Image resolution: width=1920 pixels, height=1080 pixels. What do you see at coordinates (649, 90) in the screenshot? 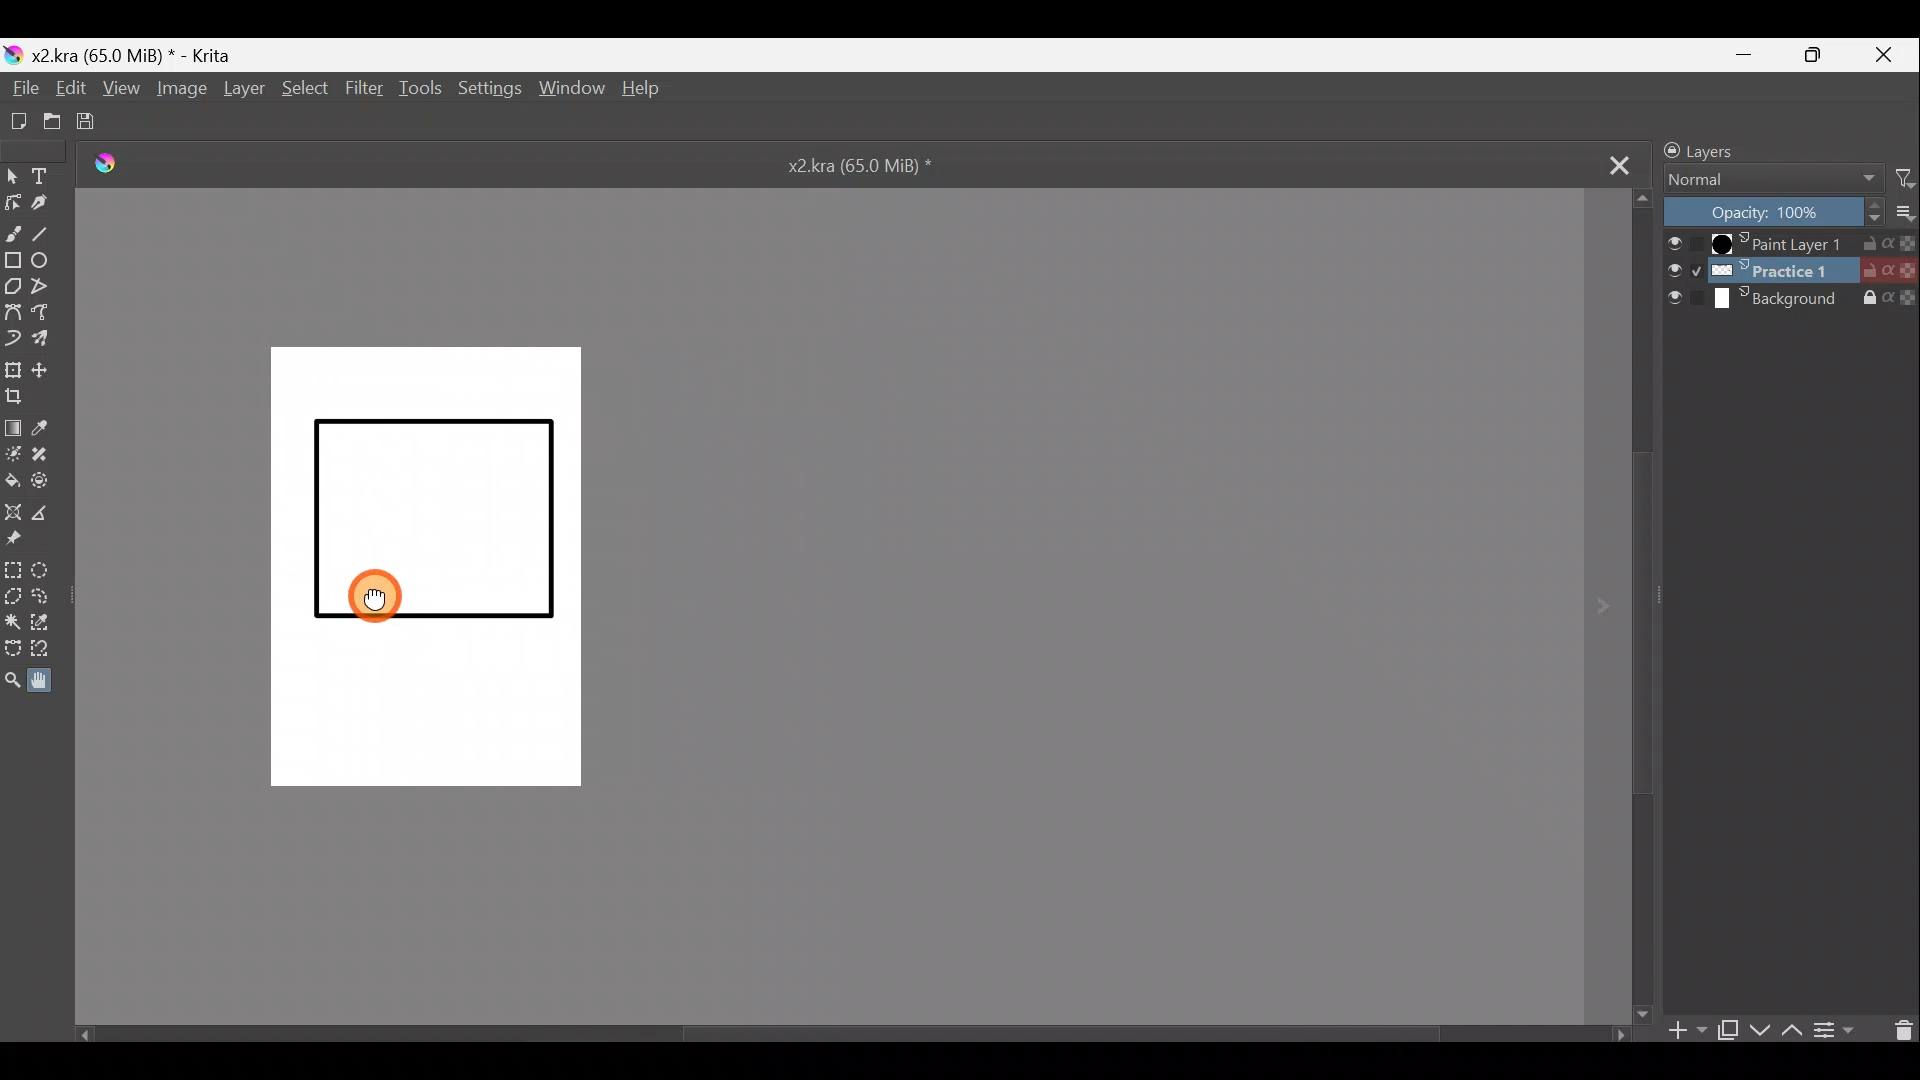
I see `Help` at bounding box center [649, 90].